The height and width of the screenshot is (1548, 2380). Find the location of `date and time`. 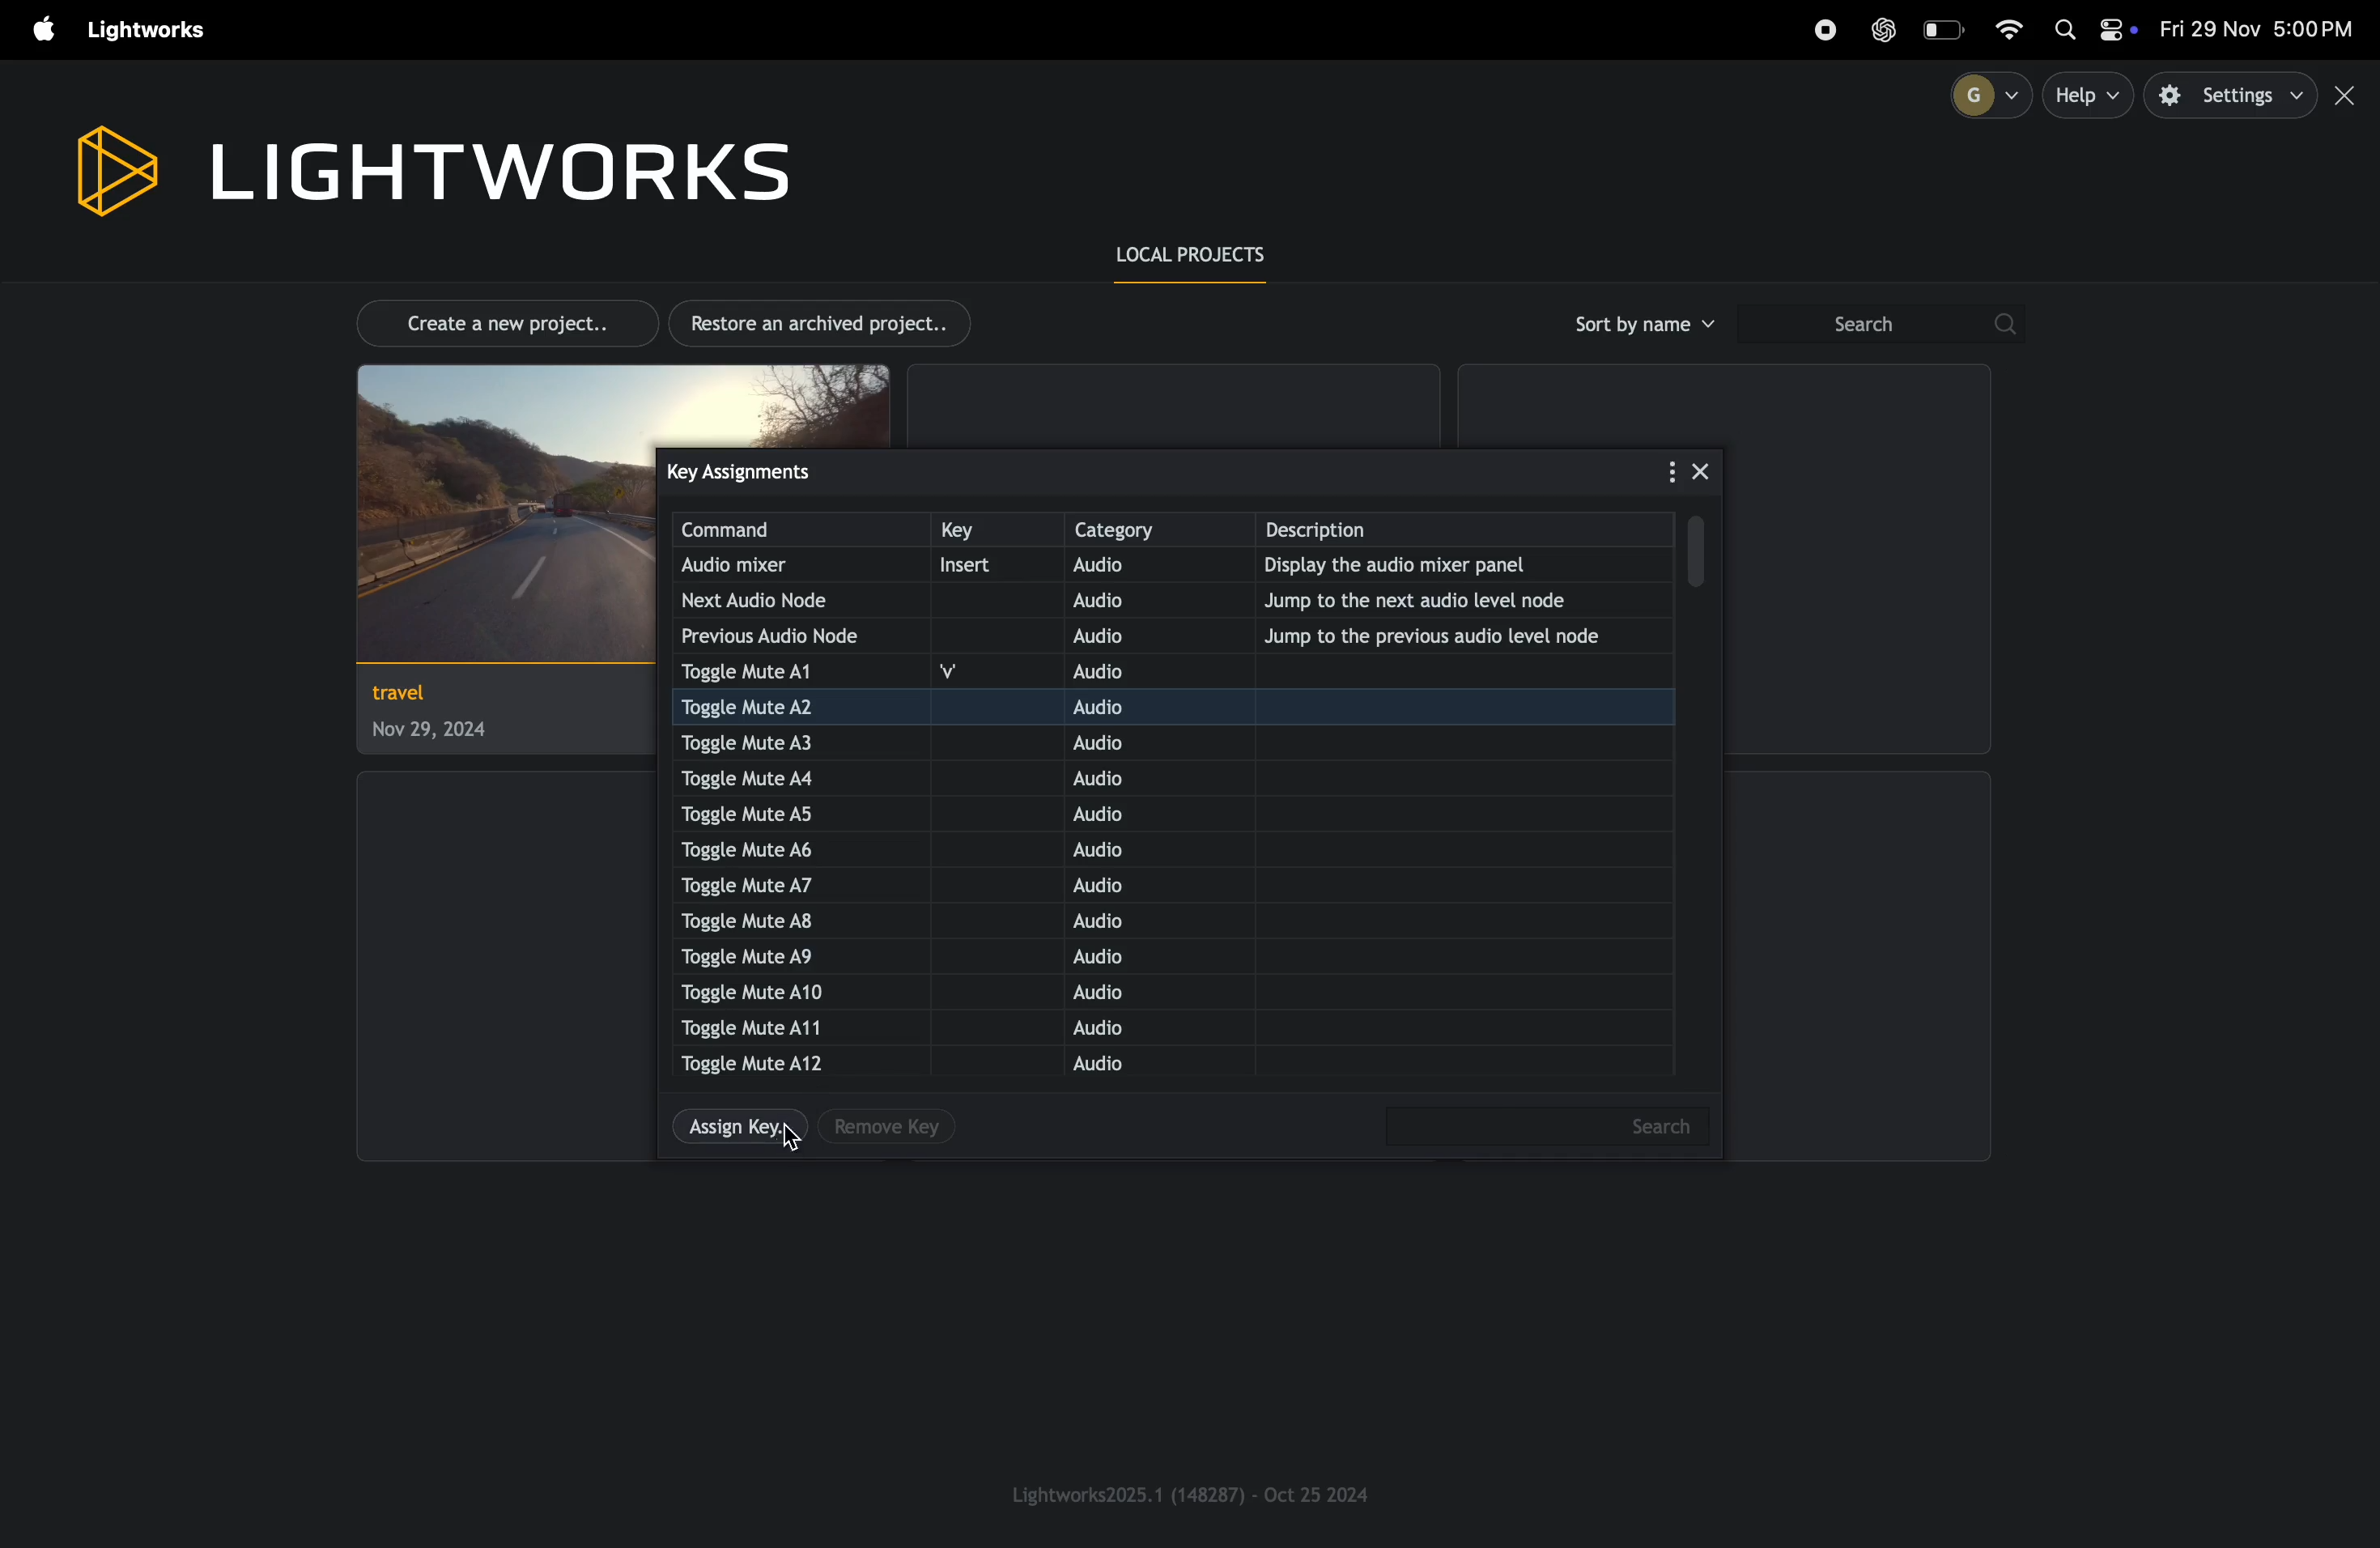

date and time is located at coordinates (2260, 30).